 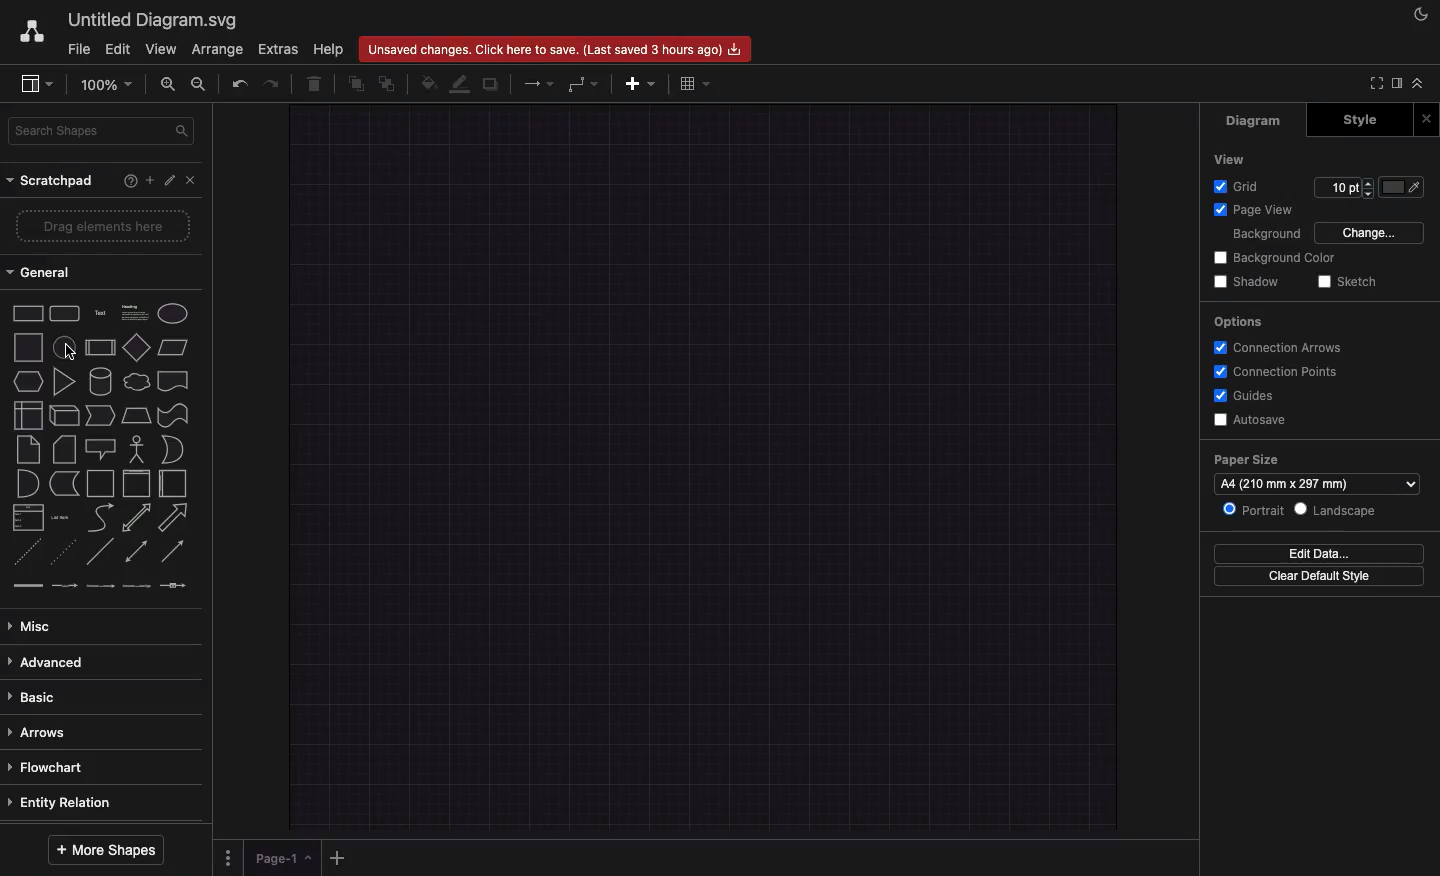 What do you see at coordinates (540, 83) in the screenshot?
I see `Arrow` at bounding box center [540, 83].